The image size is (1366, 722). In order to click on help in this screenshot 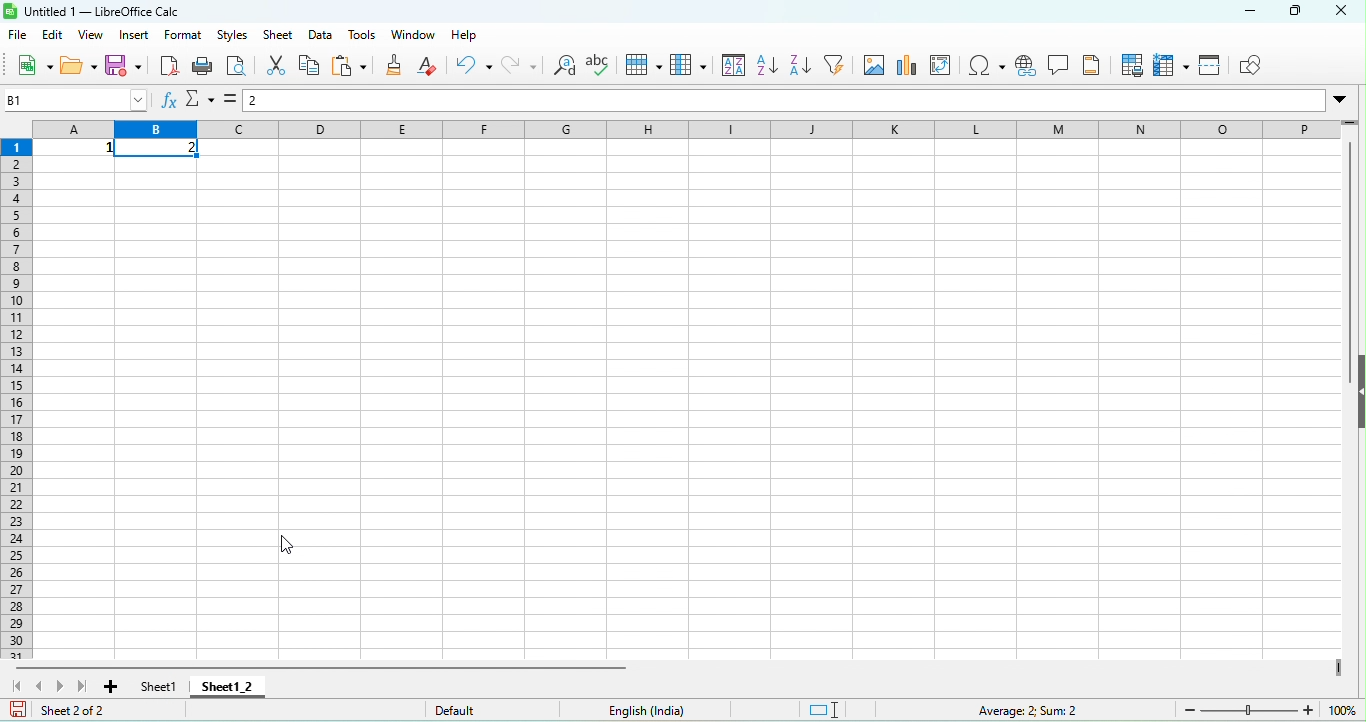, I will do `click(468, 37)`.